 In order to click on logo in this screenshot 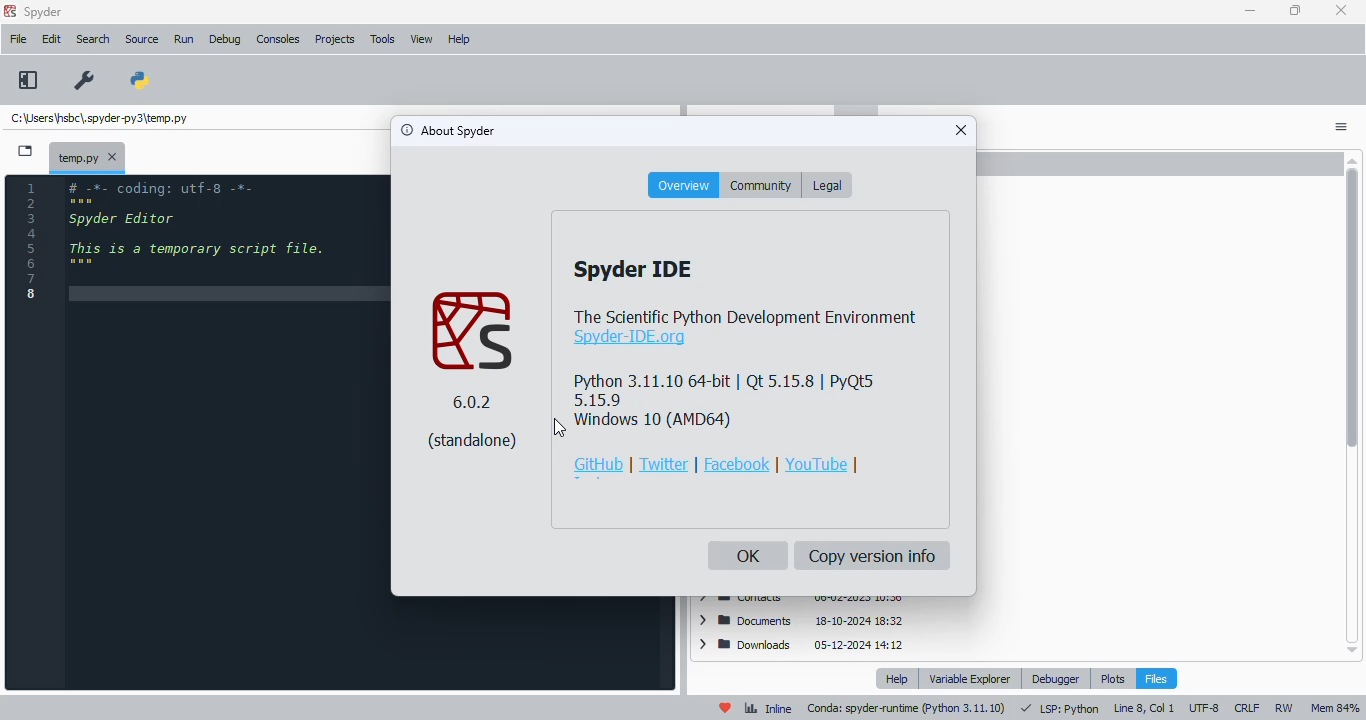, I will do `click(472, 333)`.